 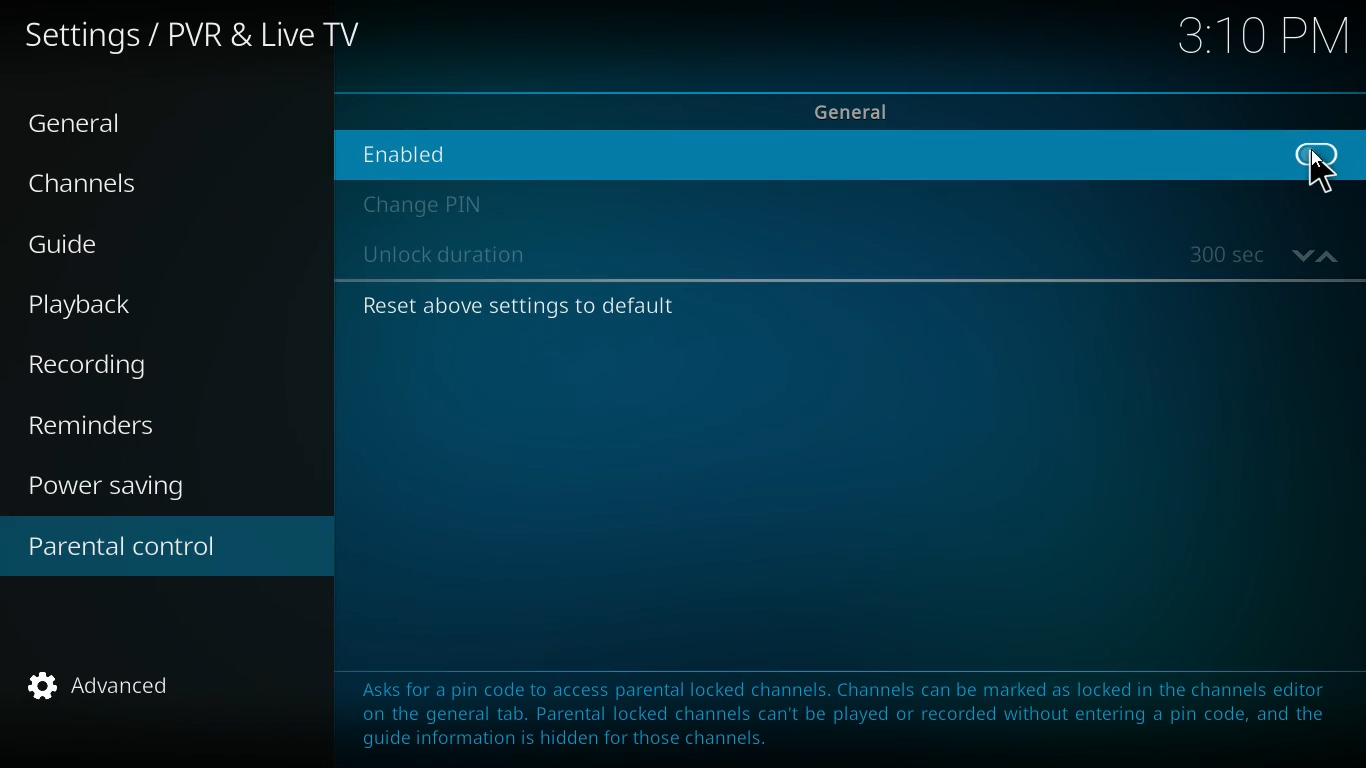 I want to click on advanced, so click(x=114, y=692).